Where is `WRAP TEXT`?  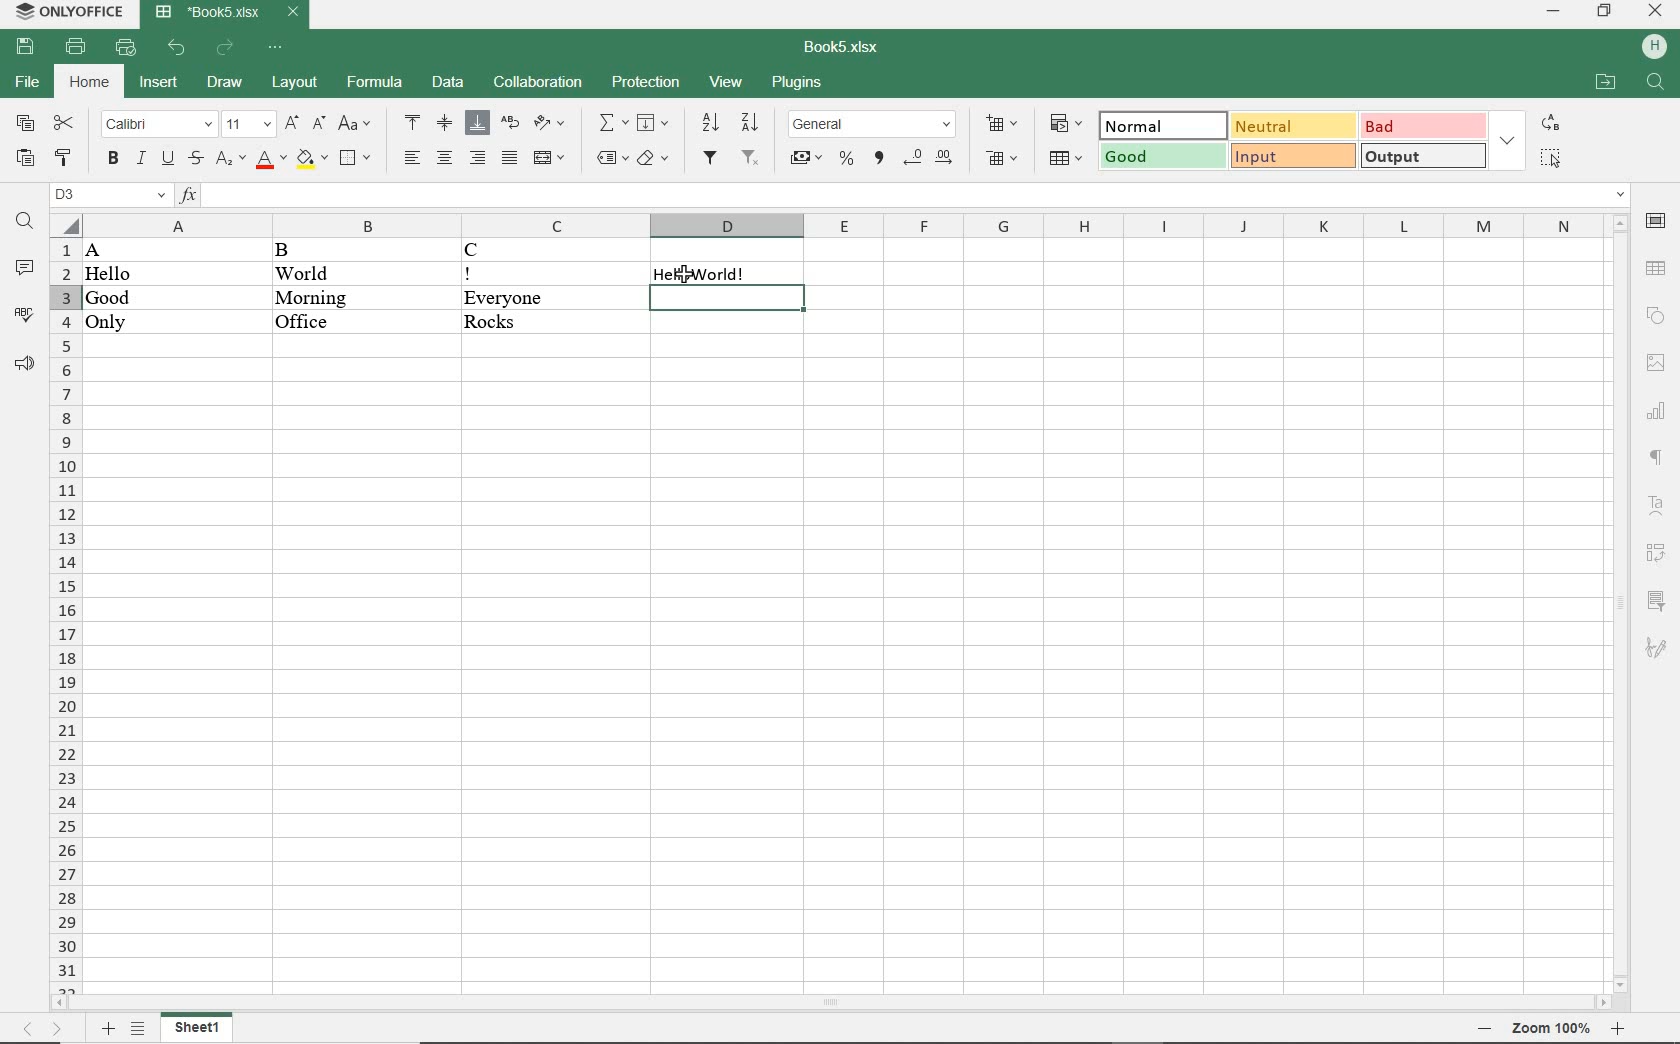
WRAP TEXT is located at coordinates (508, 123).